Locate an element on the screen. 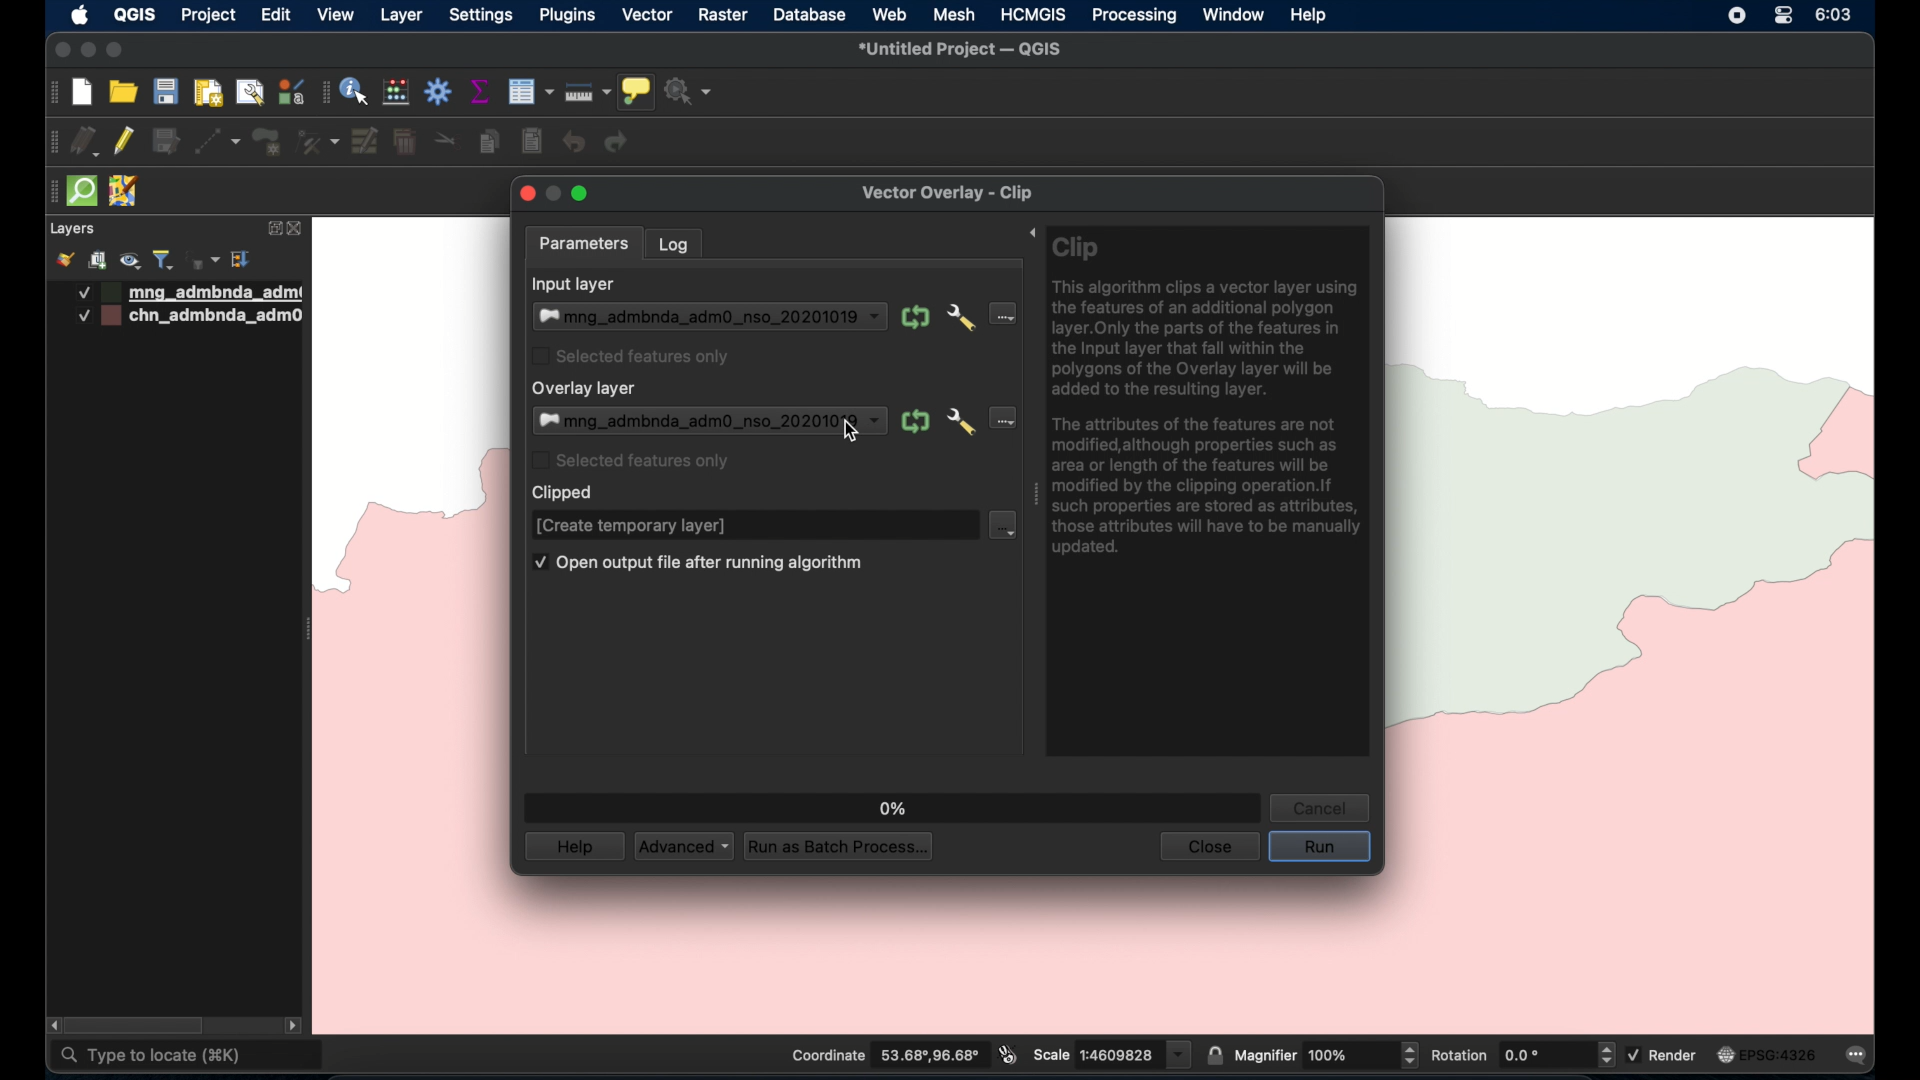 The width and height of the screenshot is (1920, 1080).  is located at coordinates (354, 93).